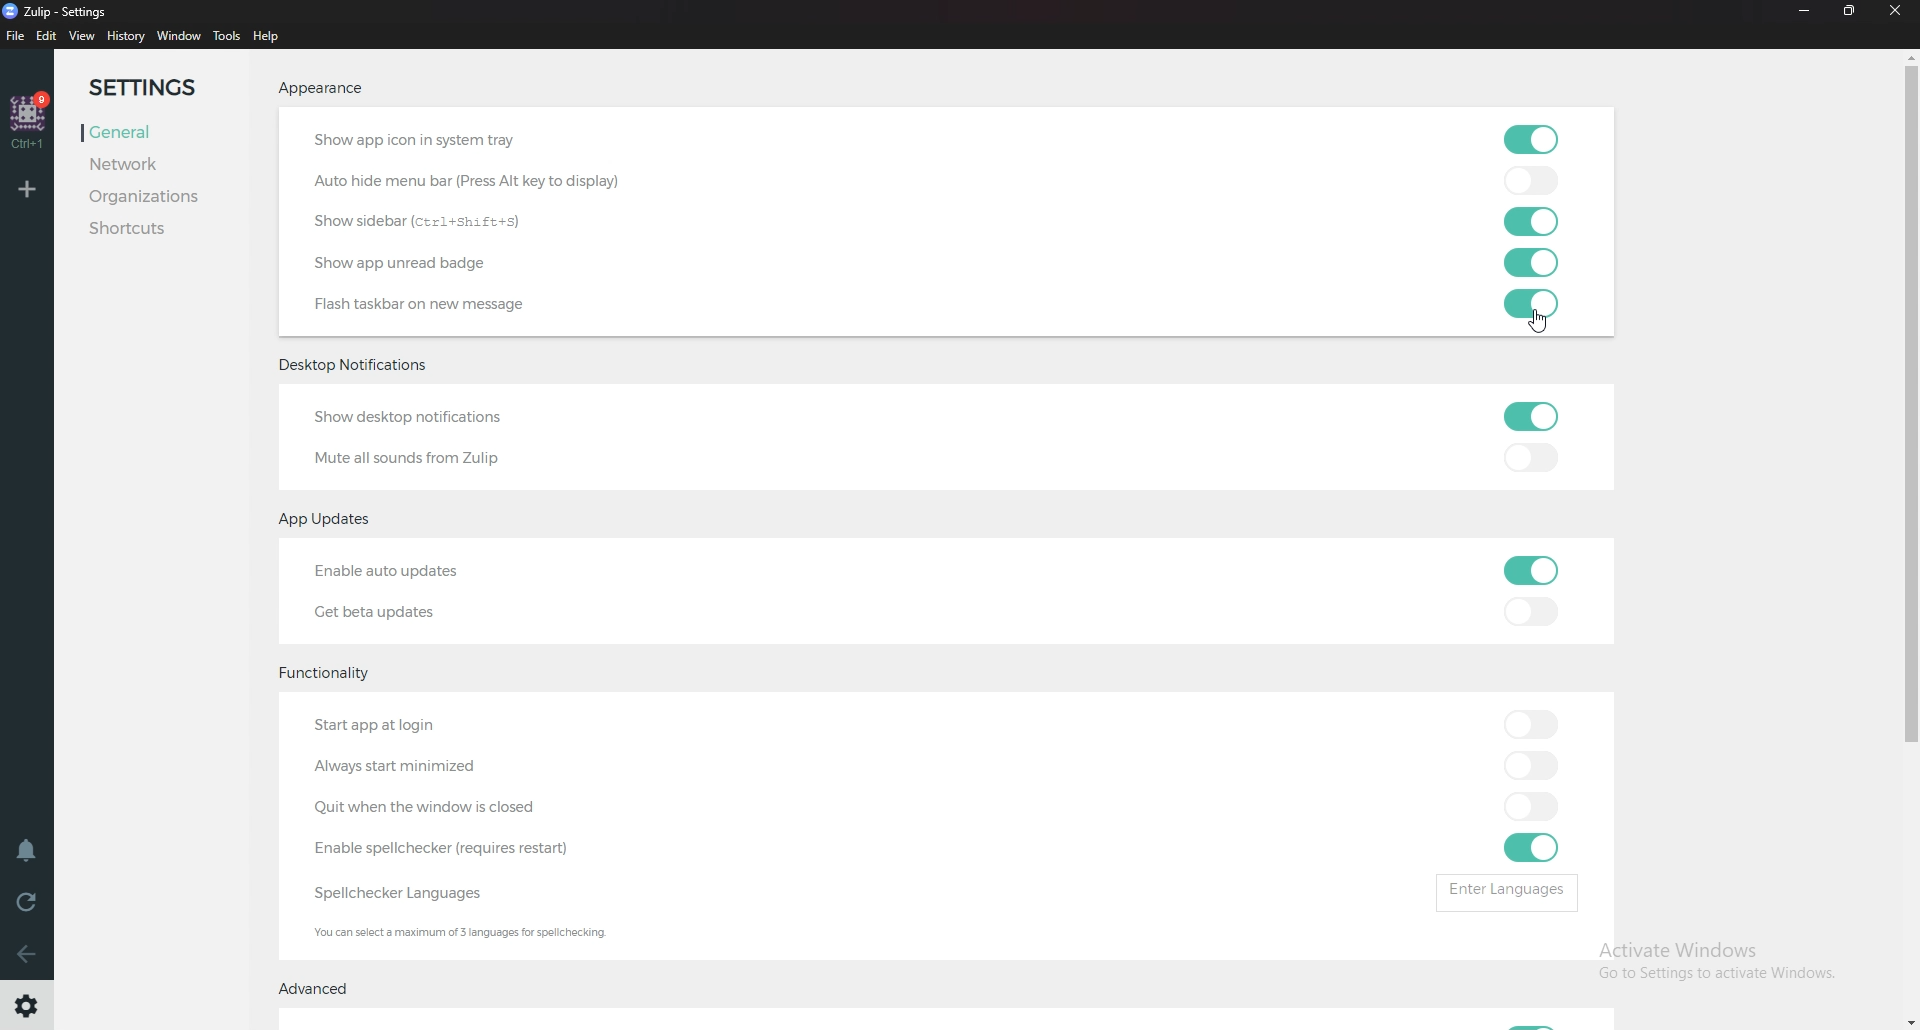 The height and width of the screenshot is (1030, 1920). What do you see at coordinates (152, 130) in the screenshot?
I see `General` at bounding box center [152, 130].